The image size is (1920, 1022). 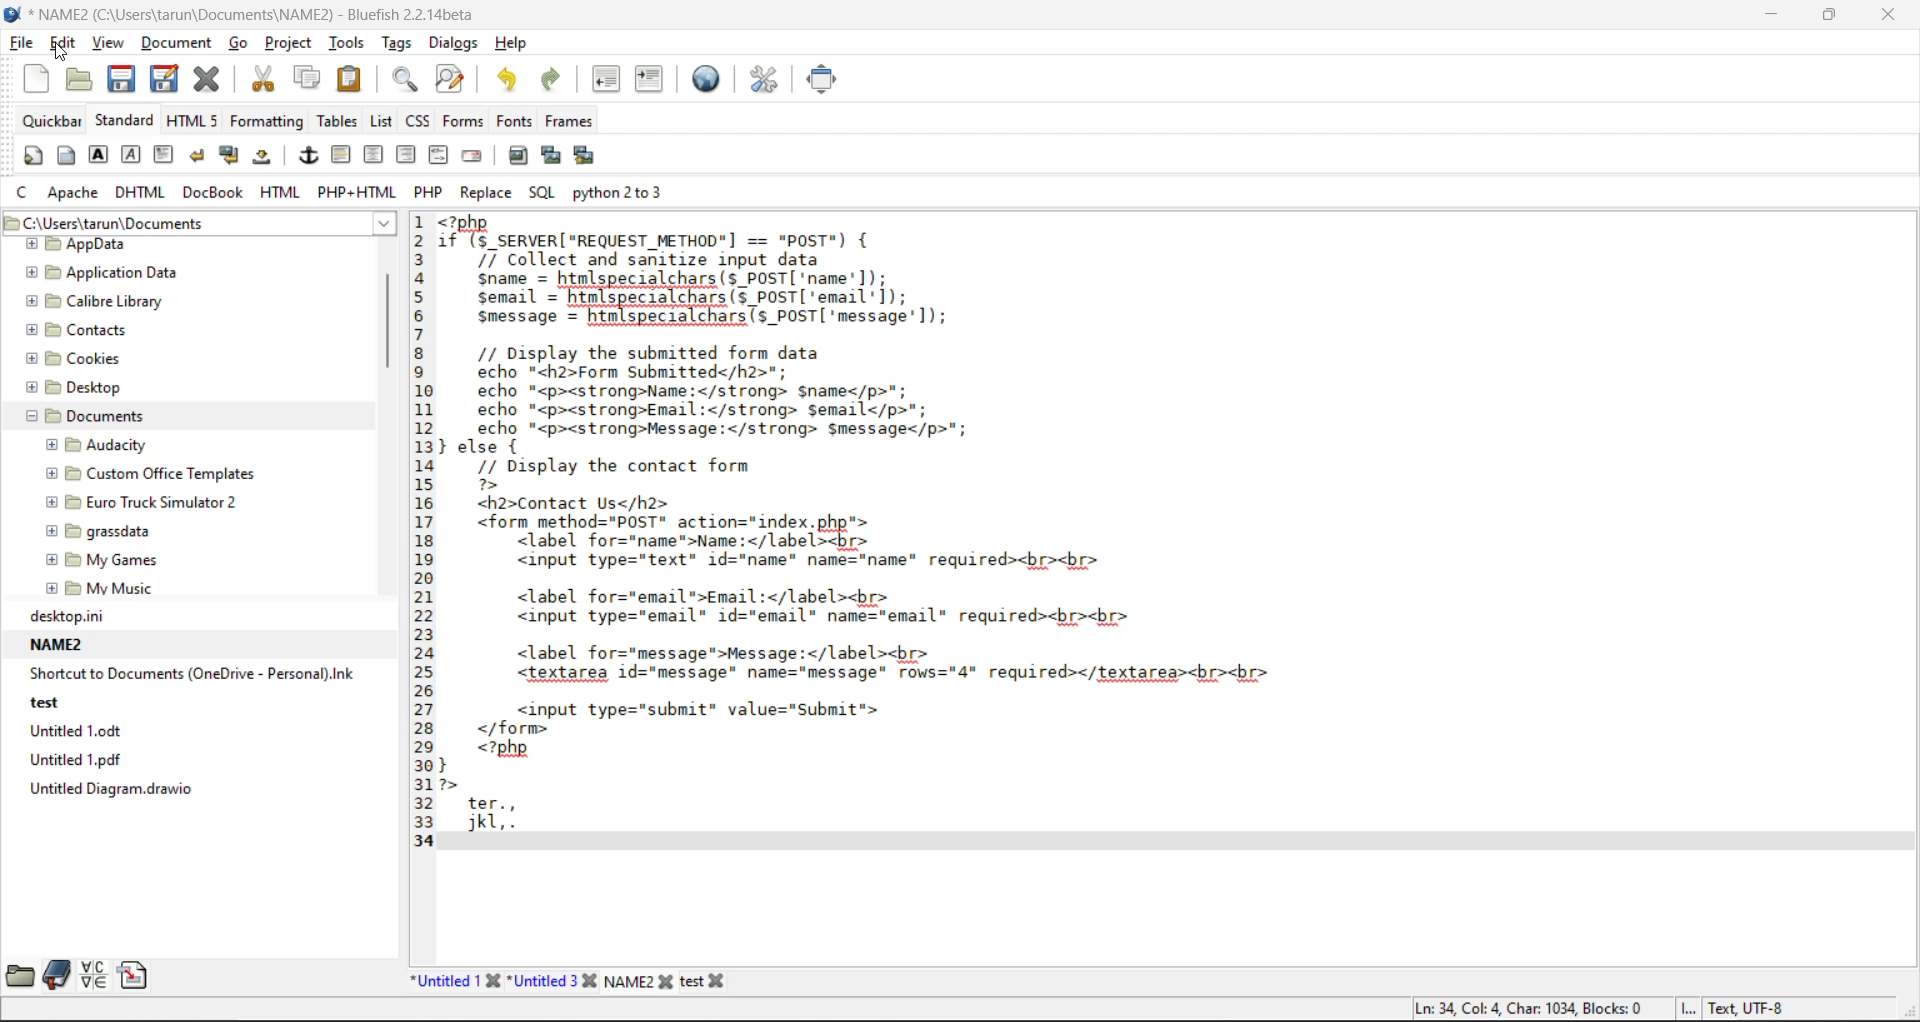 I want to click on save as, so click(x=166, y=82).